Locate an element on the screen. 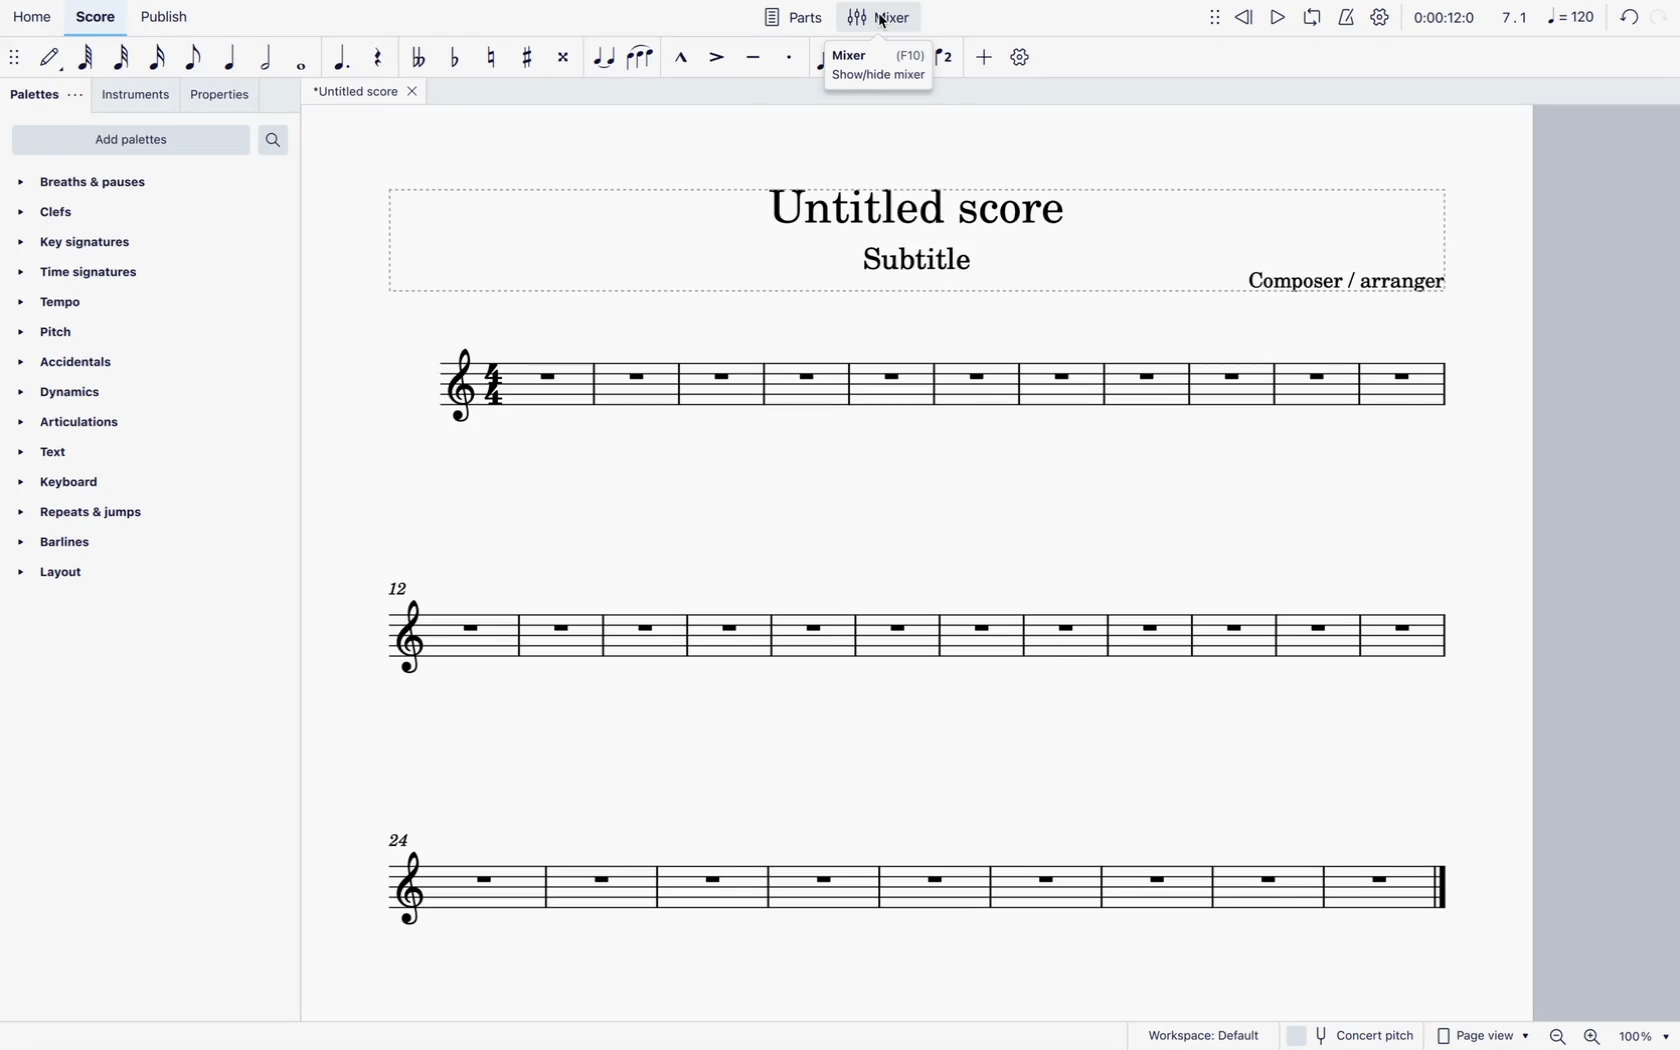  properties is located at coordinates (224, 98).